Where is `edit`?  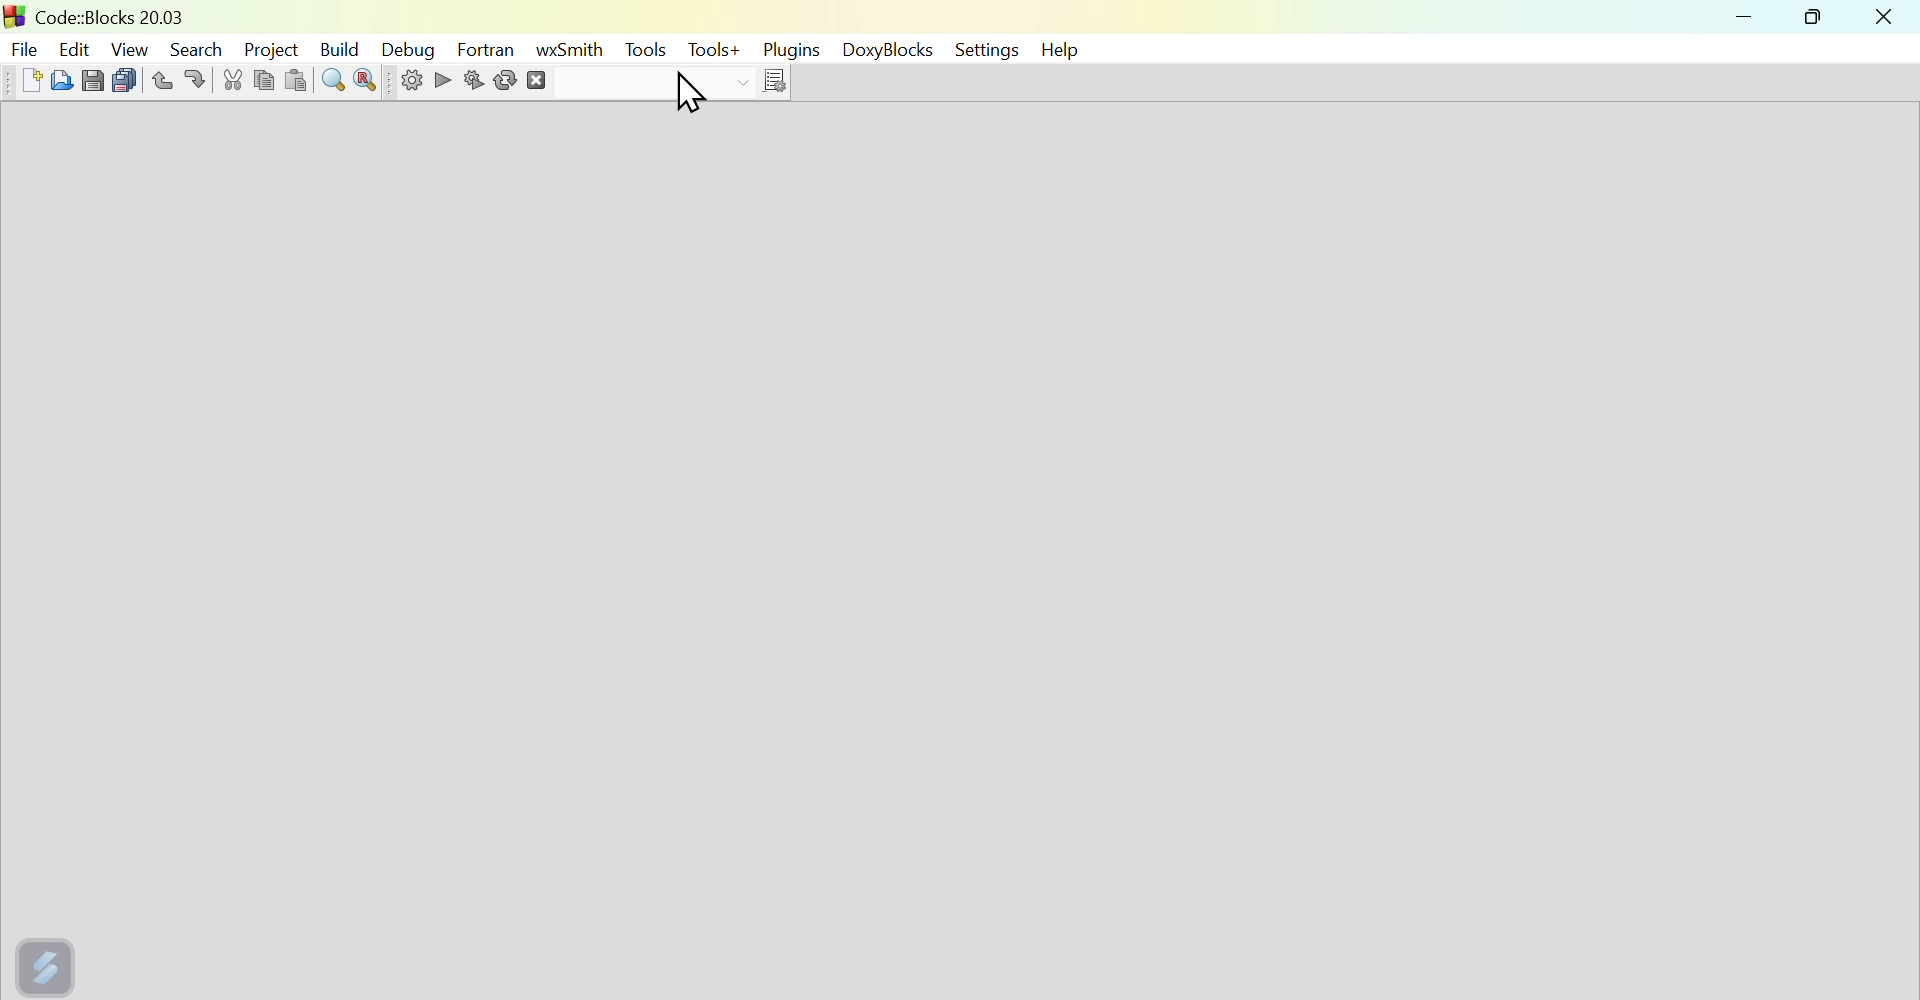
edit is located at coordinates (75, 43).